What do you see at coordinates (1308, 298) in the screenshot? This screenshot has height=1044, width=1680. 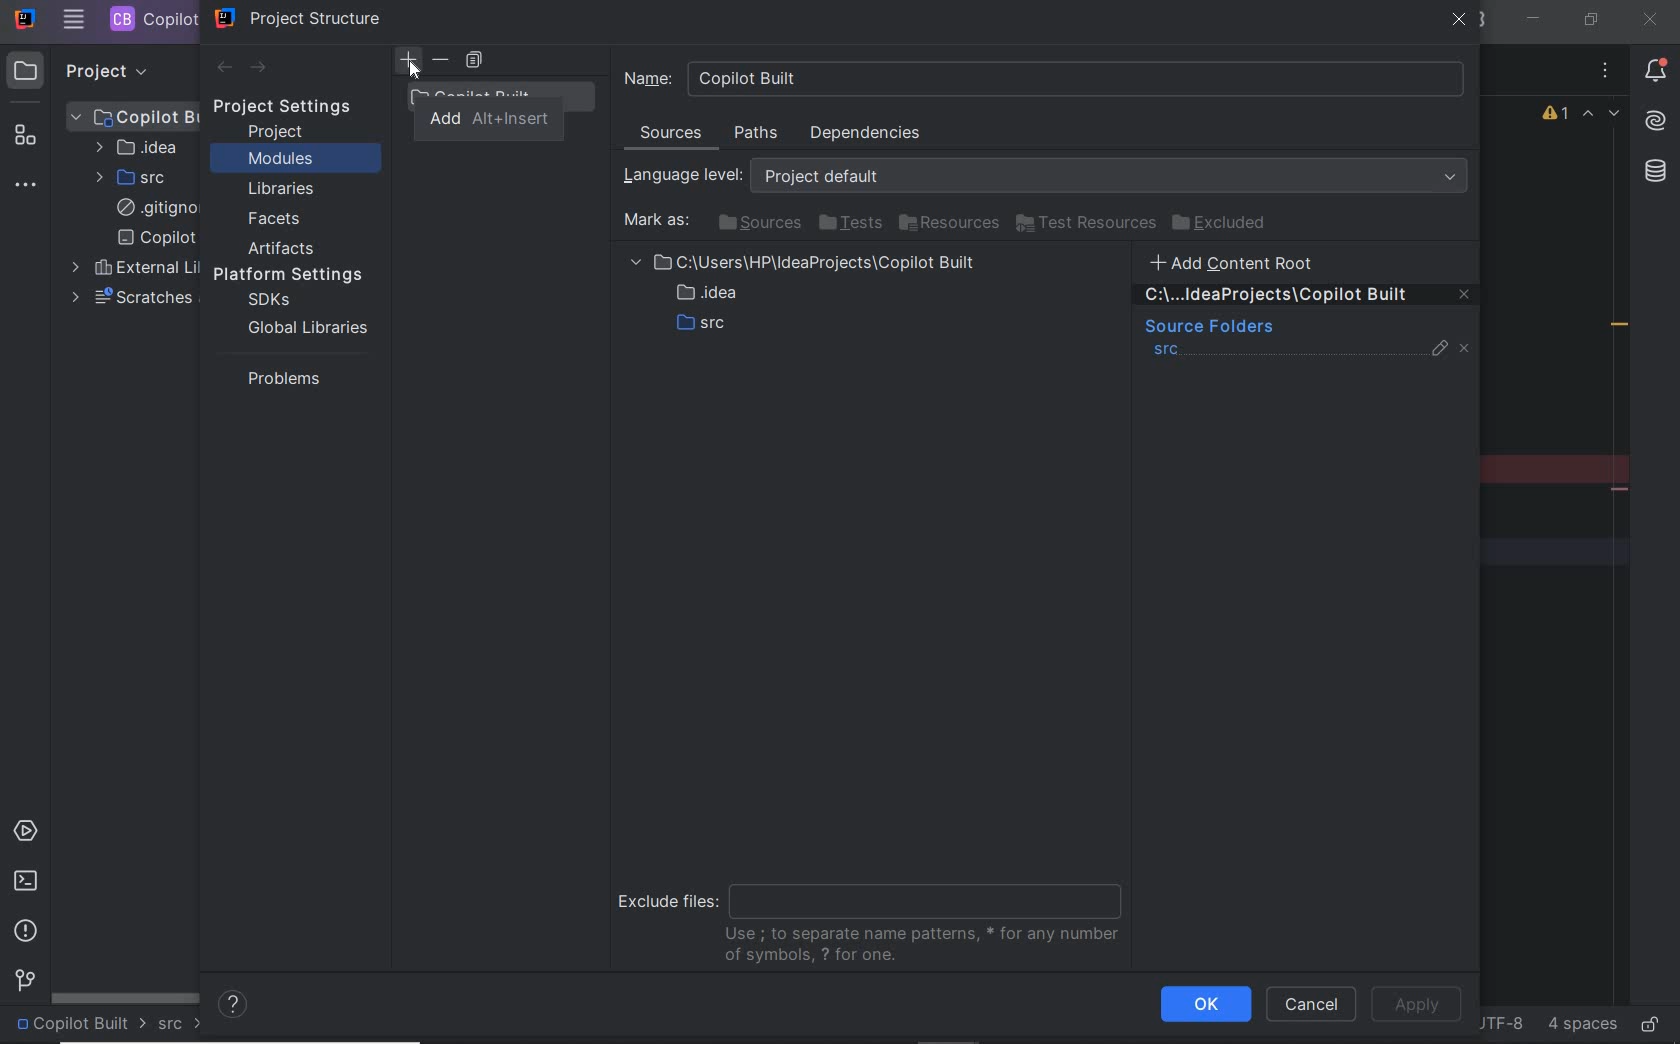 I see `remove content entry` at bounding box center [1308, 298].